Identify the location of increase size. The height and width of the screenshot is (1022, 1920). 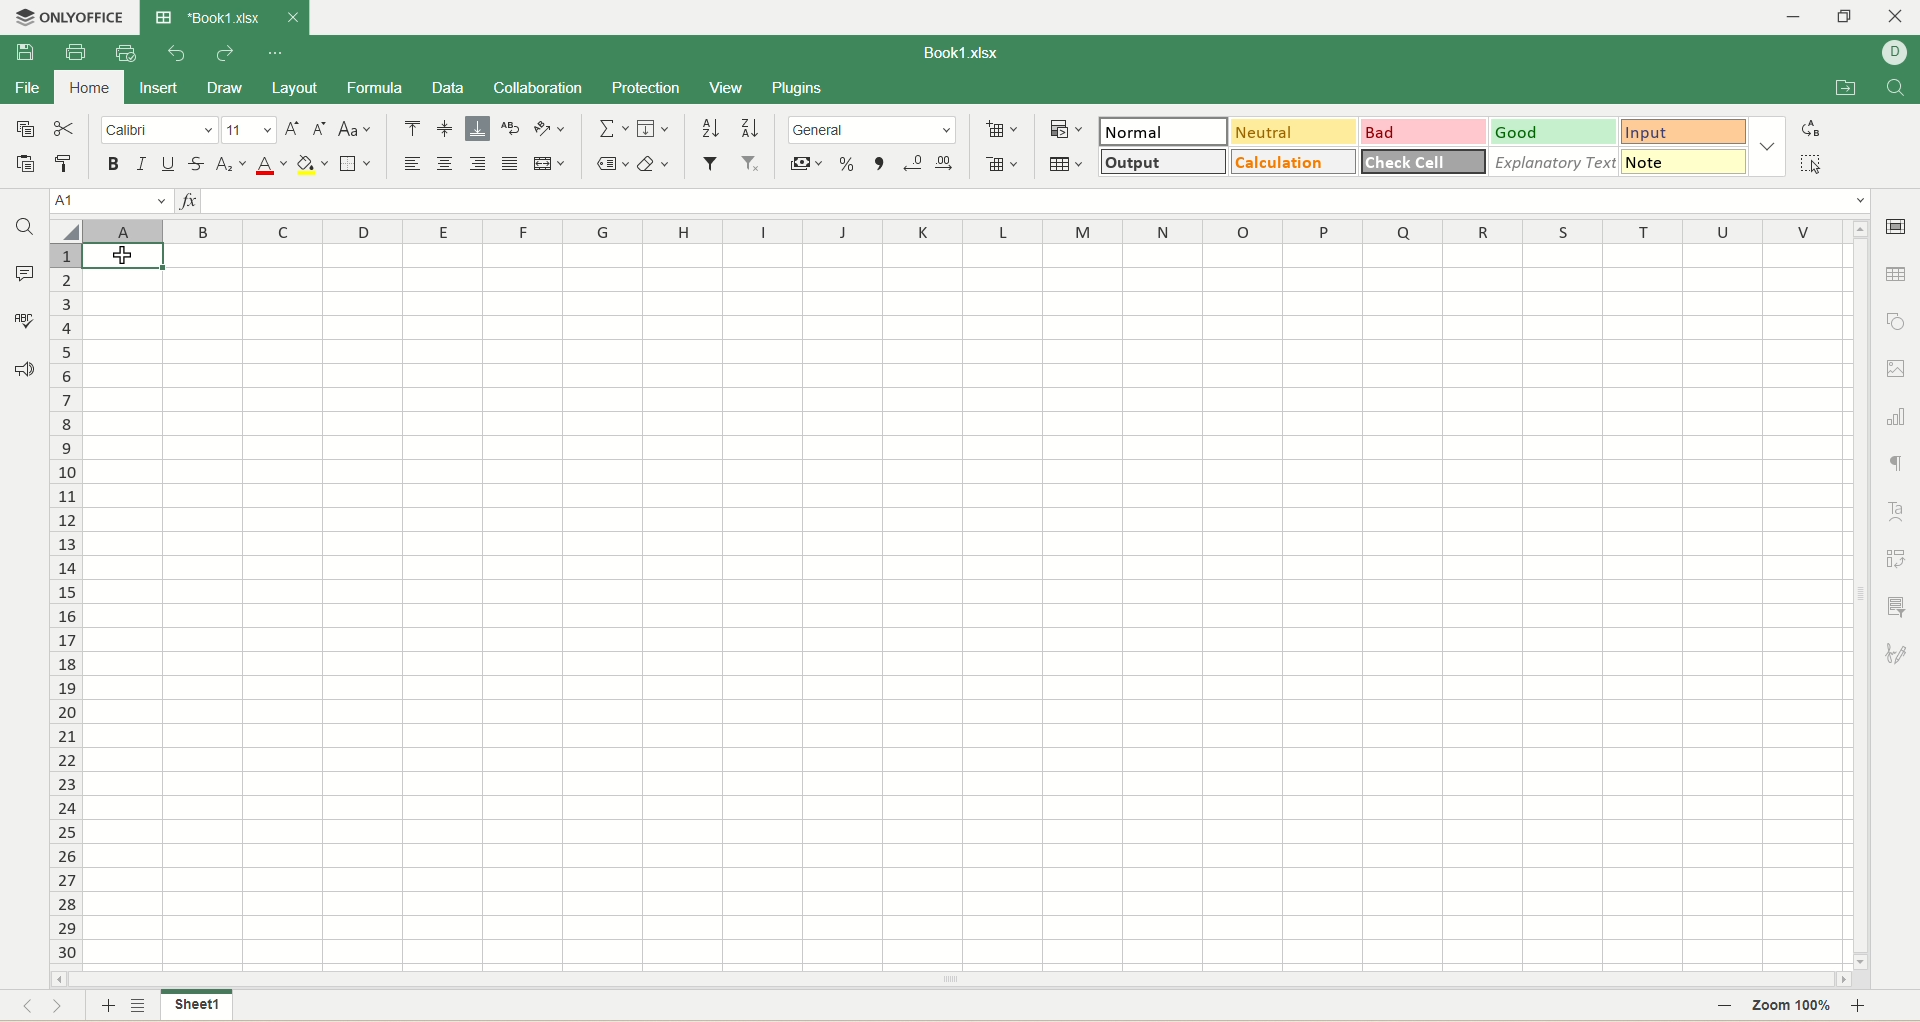
(294, 129).